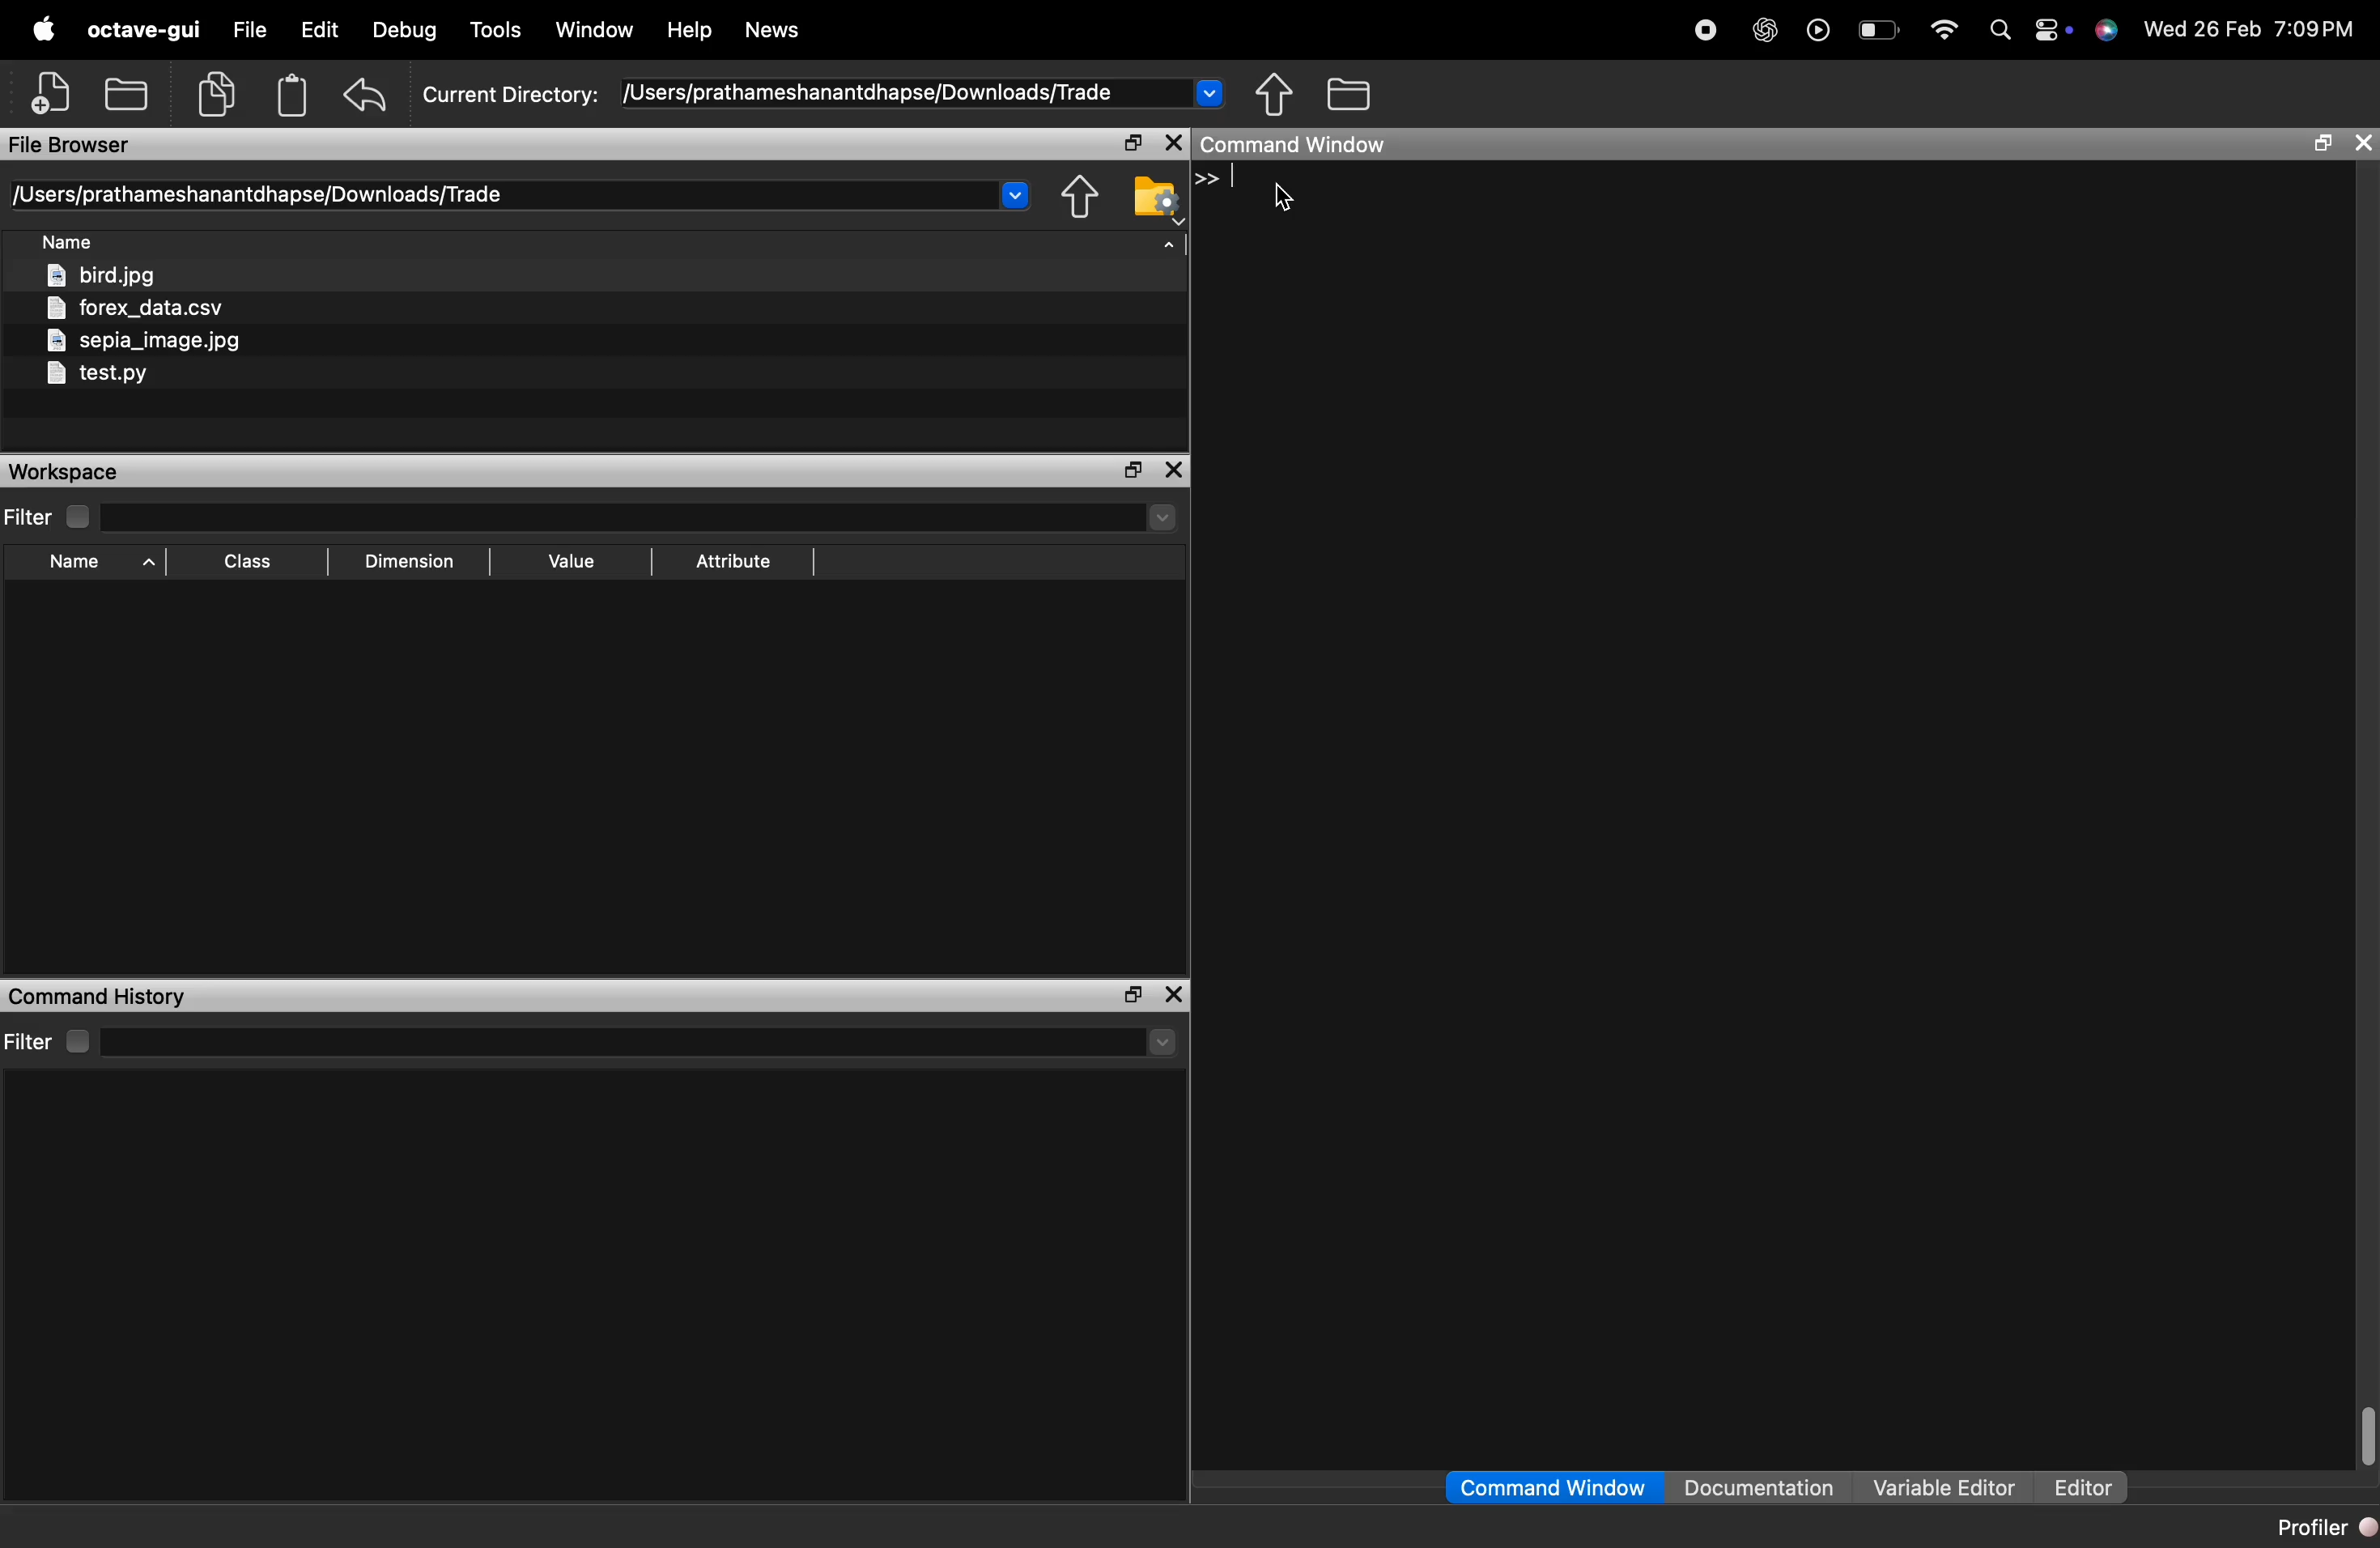 The width and height of the screenshot is (2380, 1548). What do you see at coordinates (255, 31) in the screenshot?
I see `file` at bounding box center [255, 31].